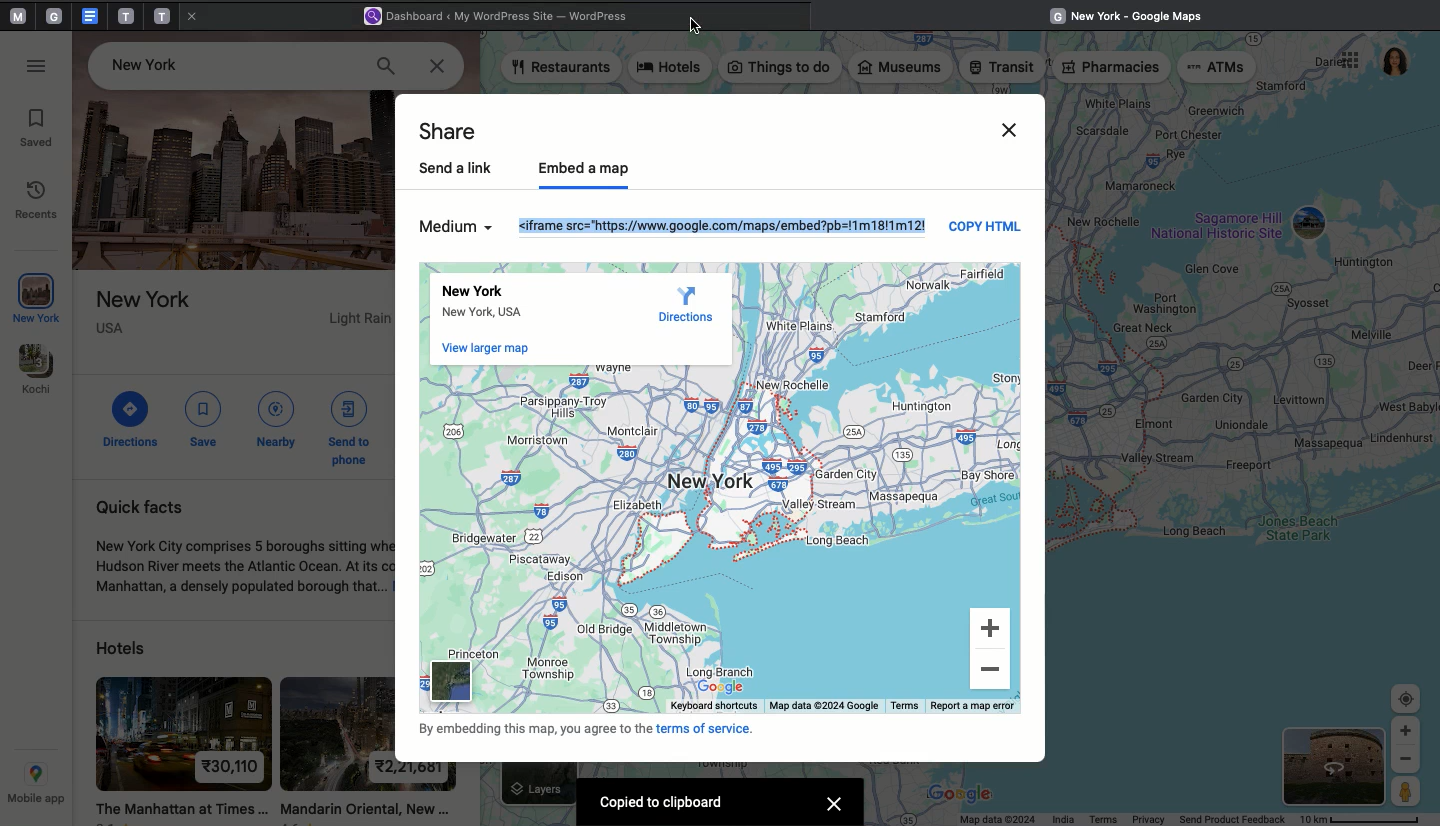 The height and width of the screenshot is (826, 1440). Describe the element at coordinates (39, 299) in the screenshot. I see `New York` at that location.